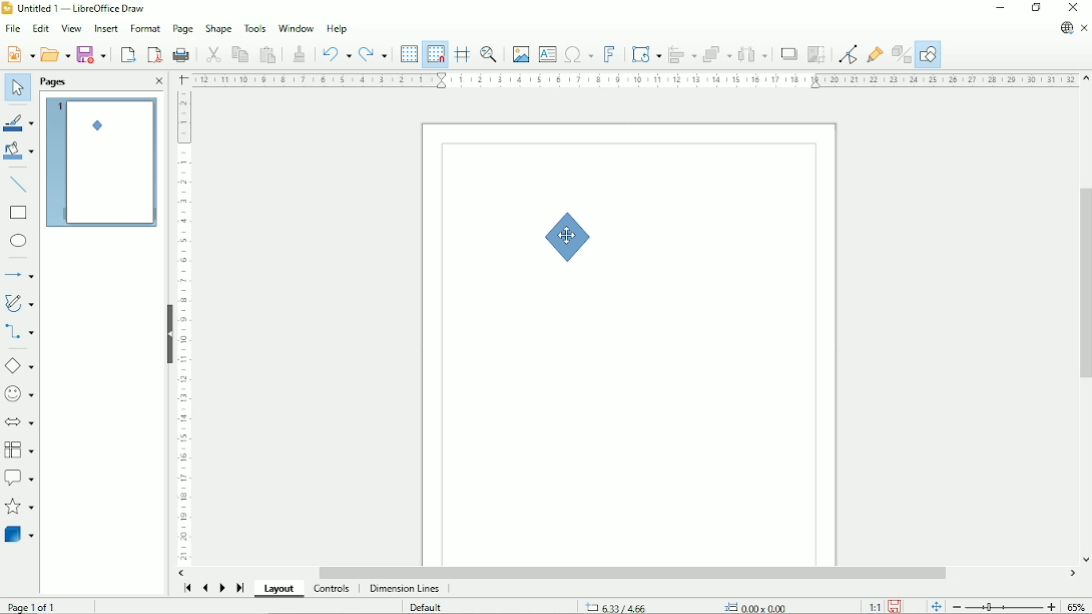 Image resolution: width=1092 pixels, height=614 pixels. What do you see at coordinates (1003, 606) in the screenshot?
I see `Zoom out/in` at bounding box center [1003, 606].